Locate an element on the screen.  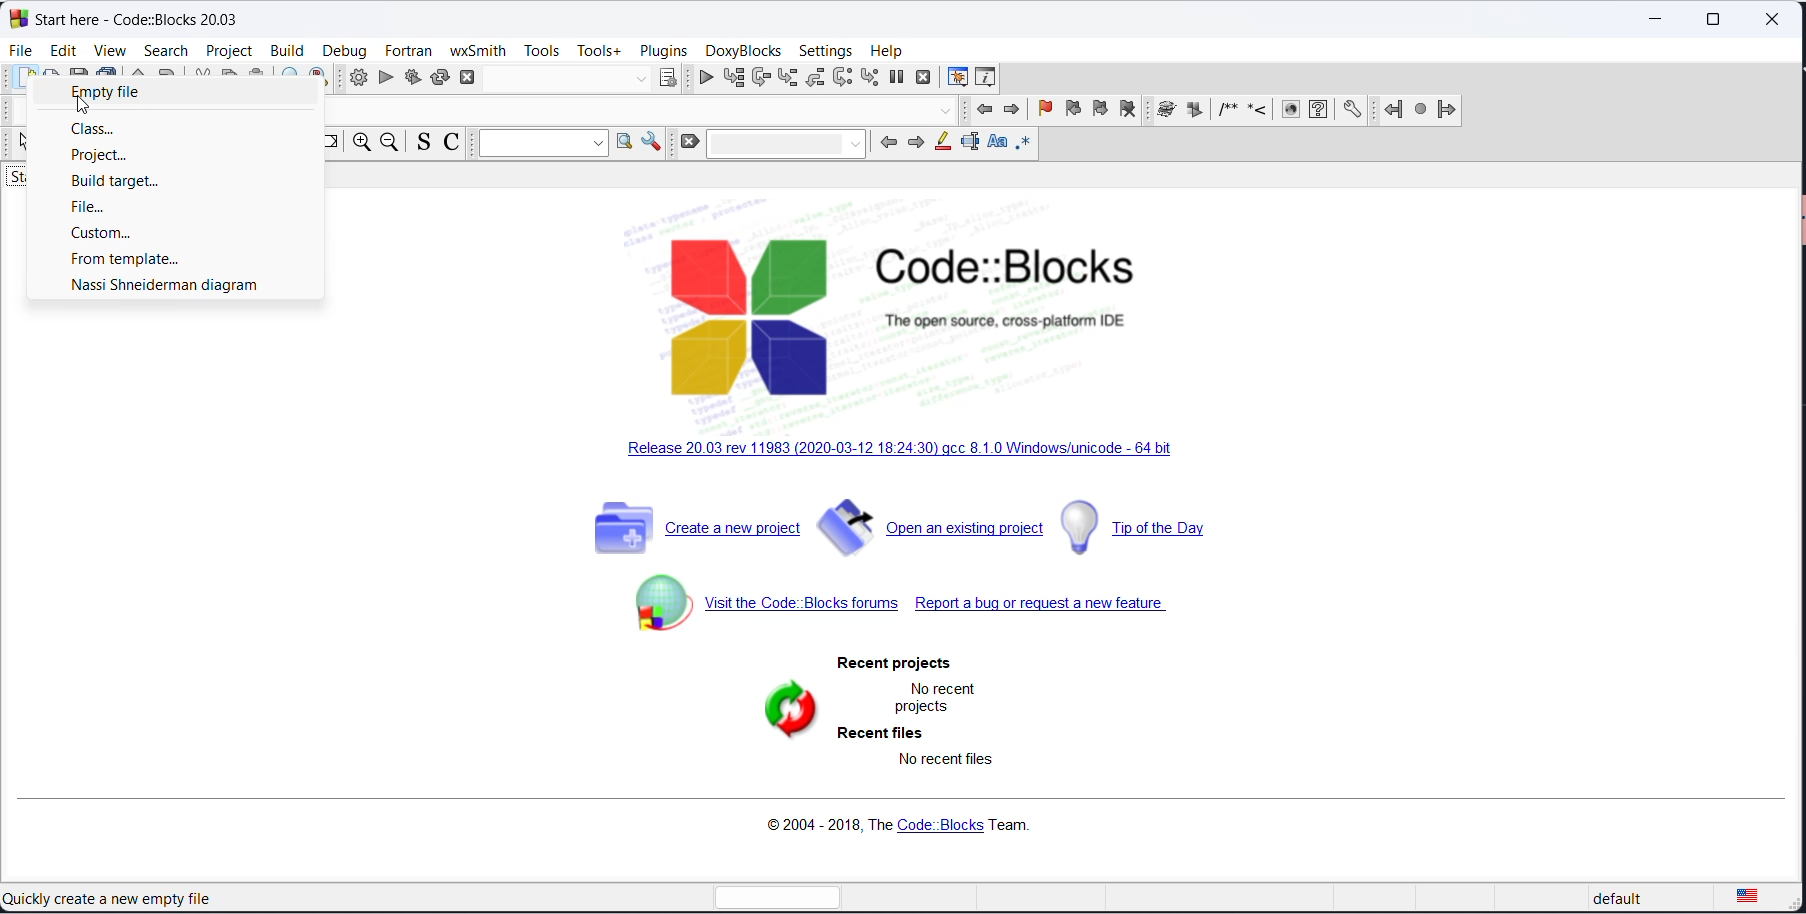
language is located at coordinates (1763, 896).